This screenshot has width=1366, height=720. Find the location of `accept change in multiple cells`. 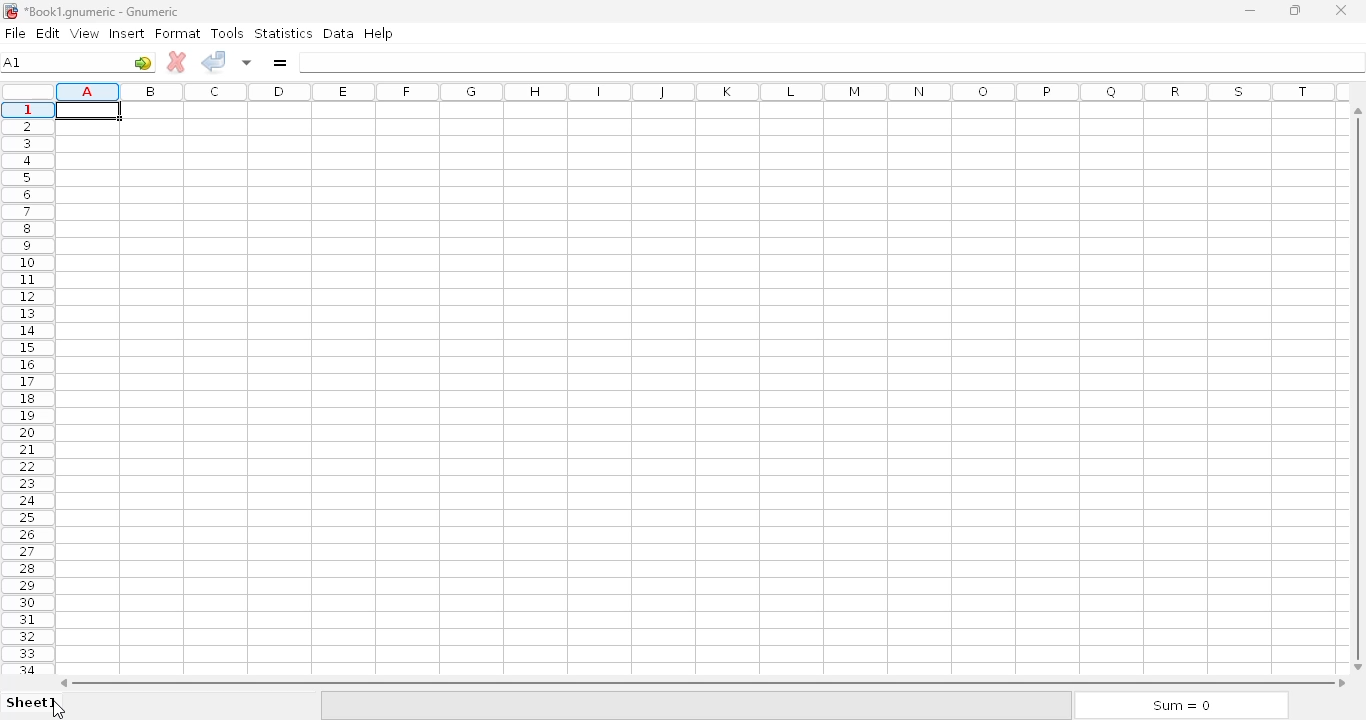

accept change in multiple cells is located at coordinates (248, 61).